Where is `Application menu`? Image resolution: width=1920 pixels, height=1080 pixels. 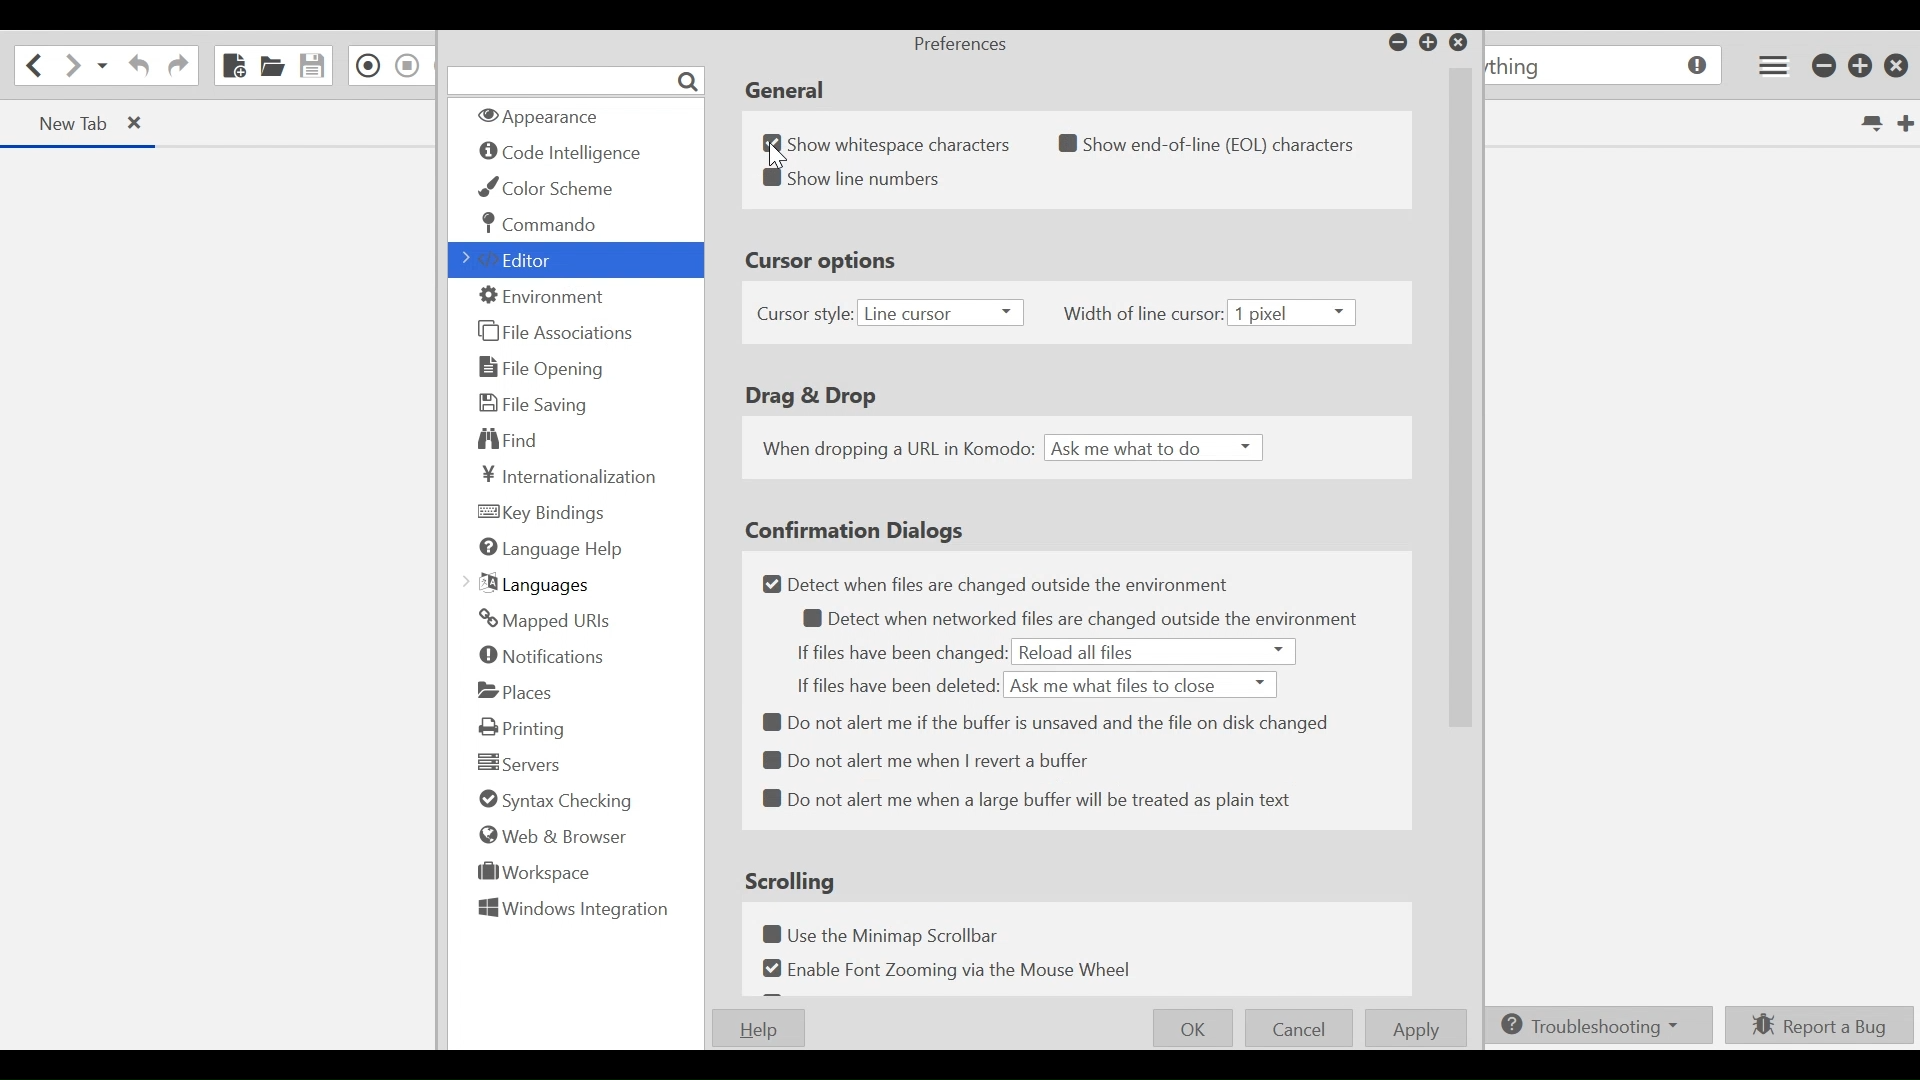
Application menu is located at coordinates (1773, 64).